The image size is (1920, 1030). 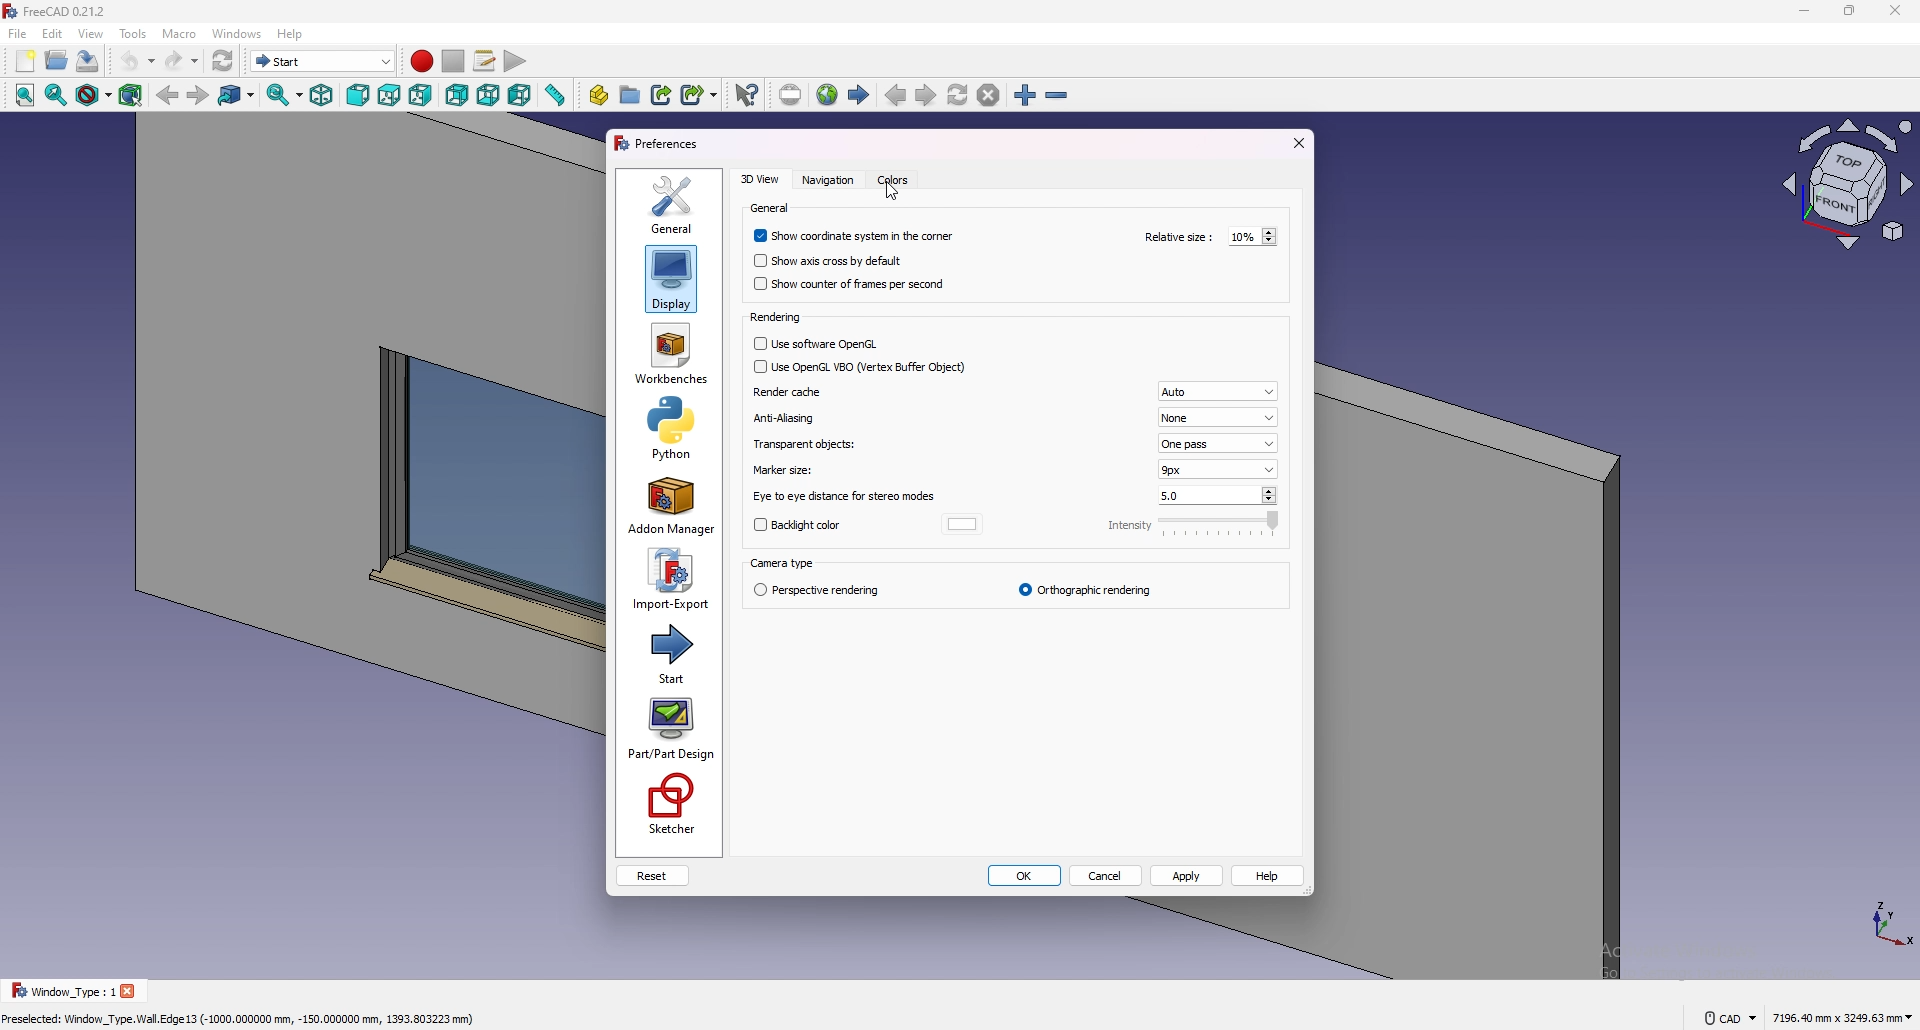 What do you see at coordinates (486, 61) in the screenshot?
I see `macros` at bounding box center [486, 61].